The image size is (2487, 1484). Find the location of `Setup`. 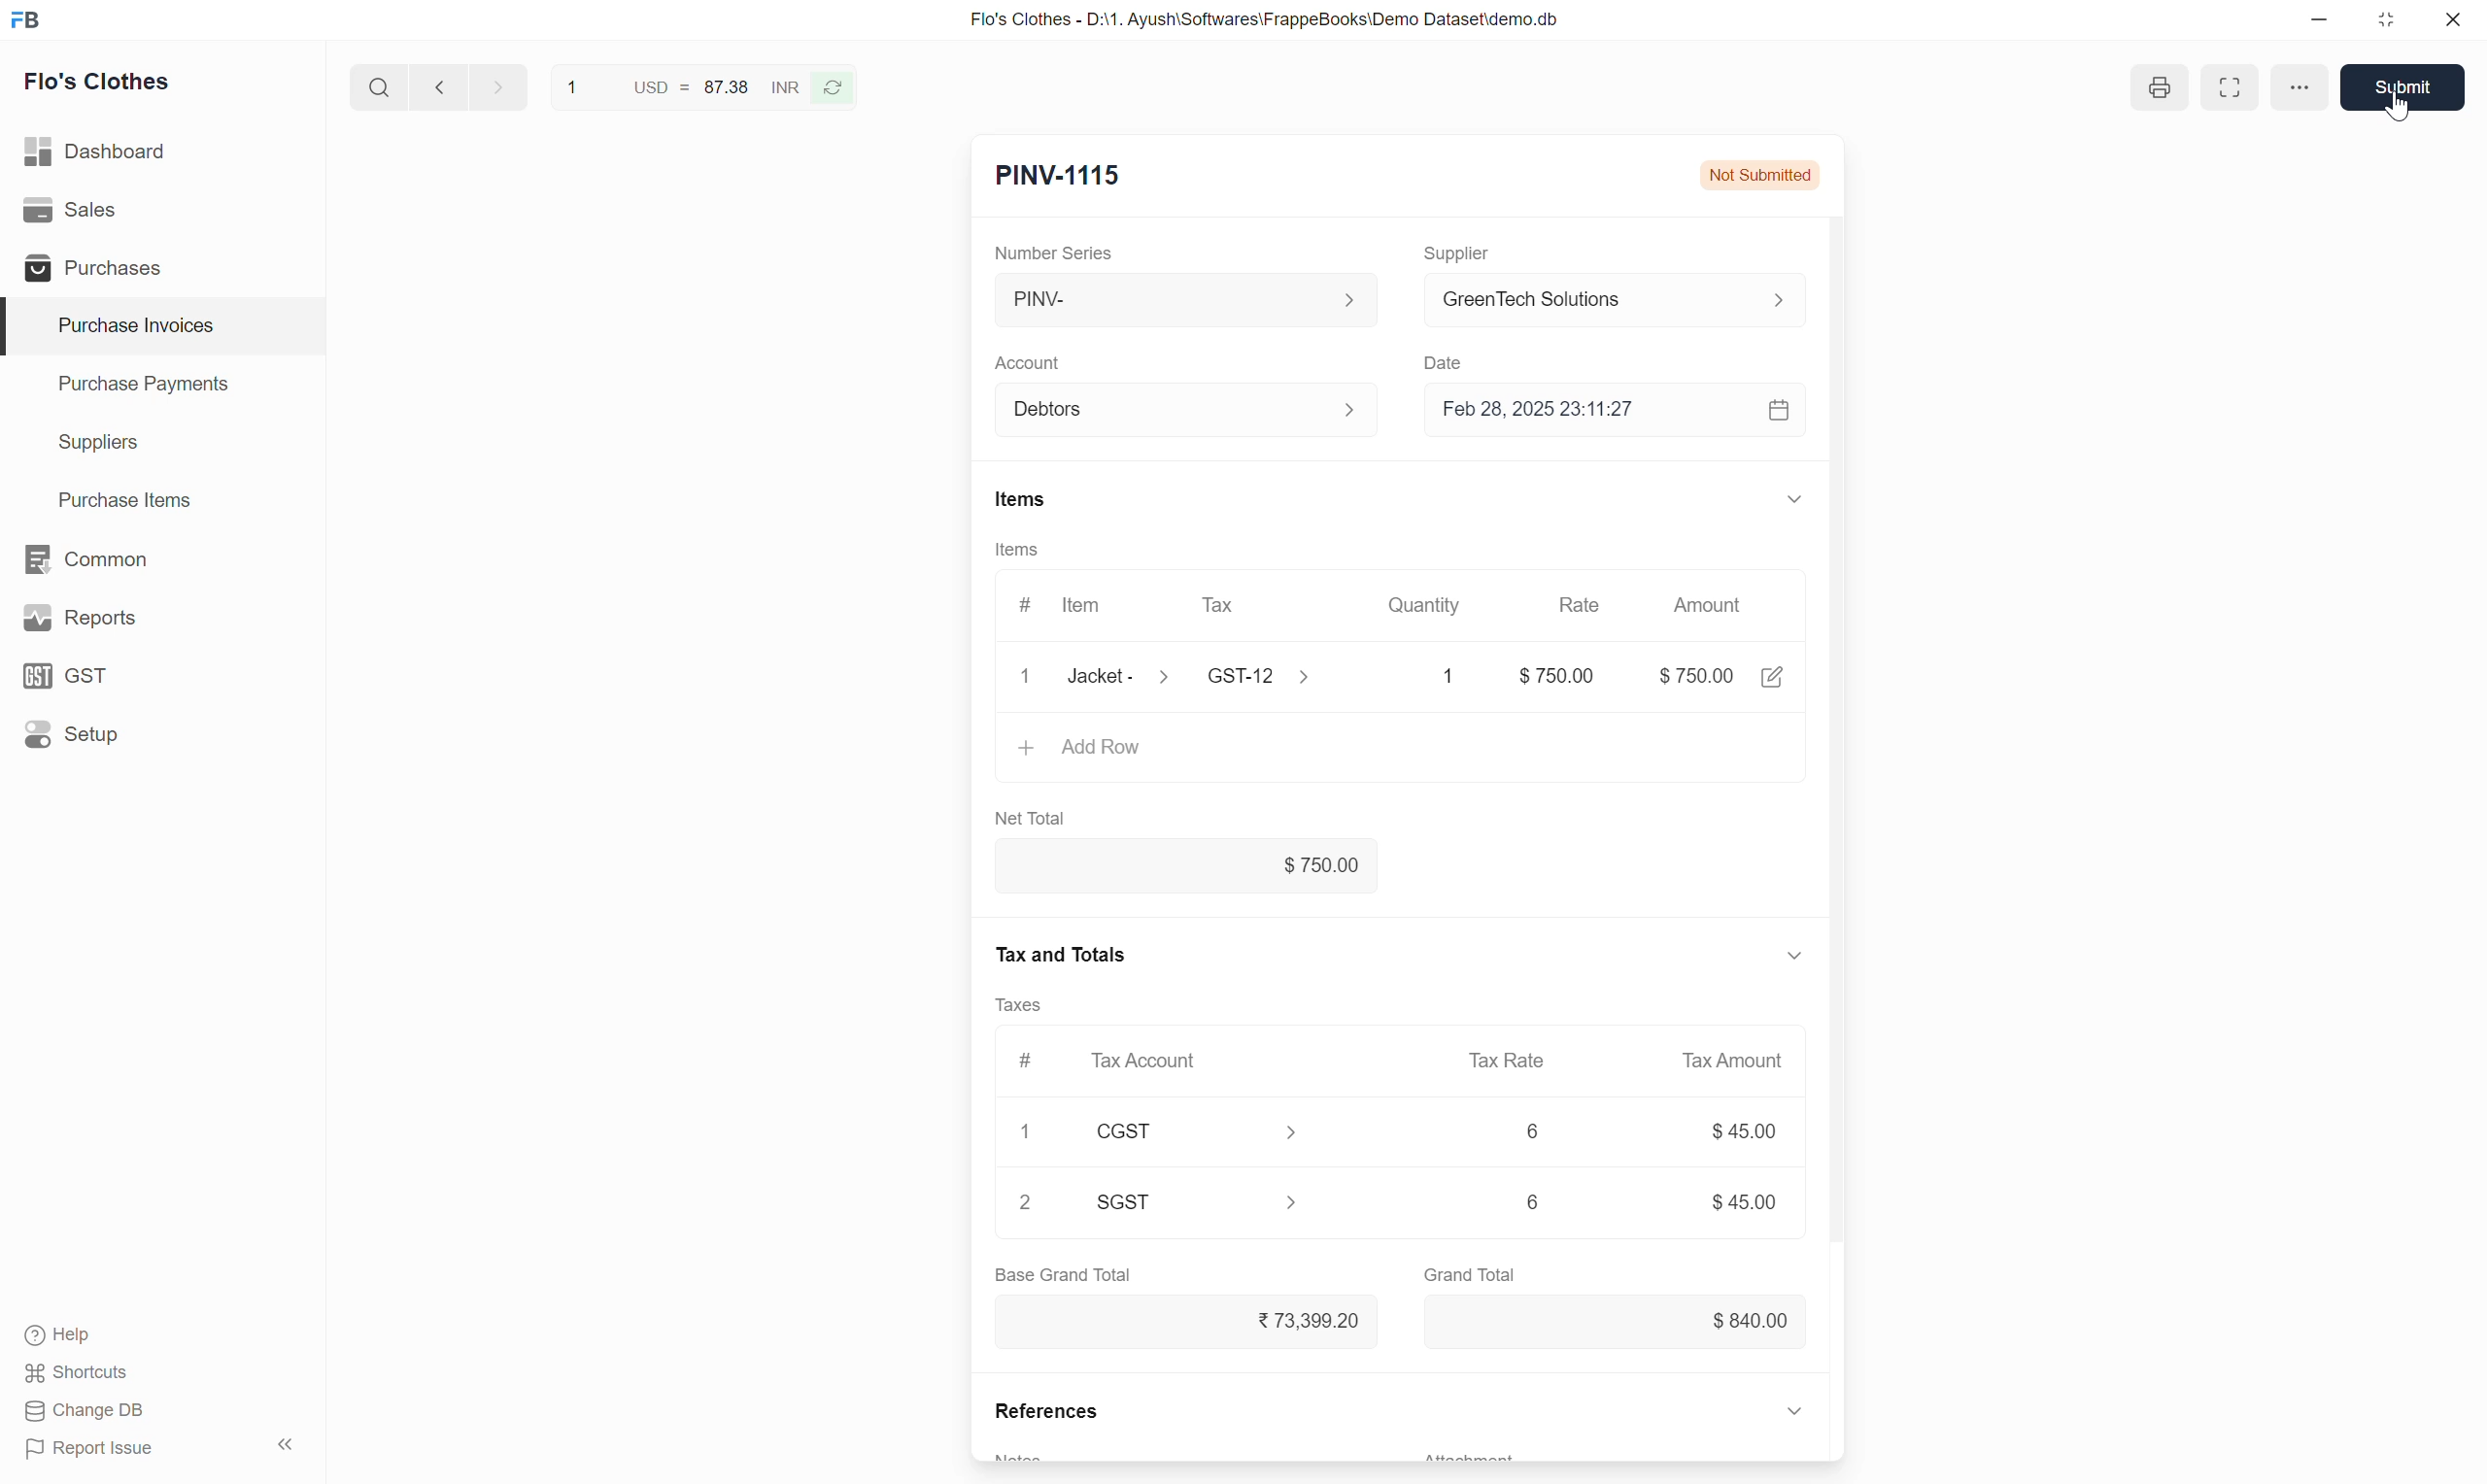

Setup is located at coordinates (160, 734).